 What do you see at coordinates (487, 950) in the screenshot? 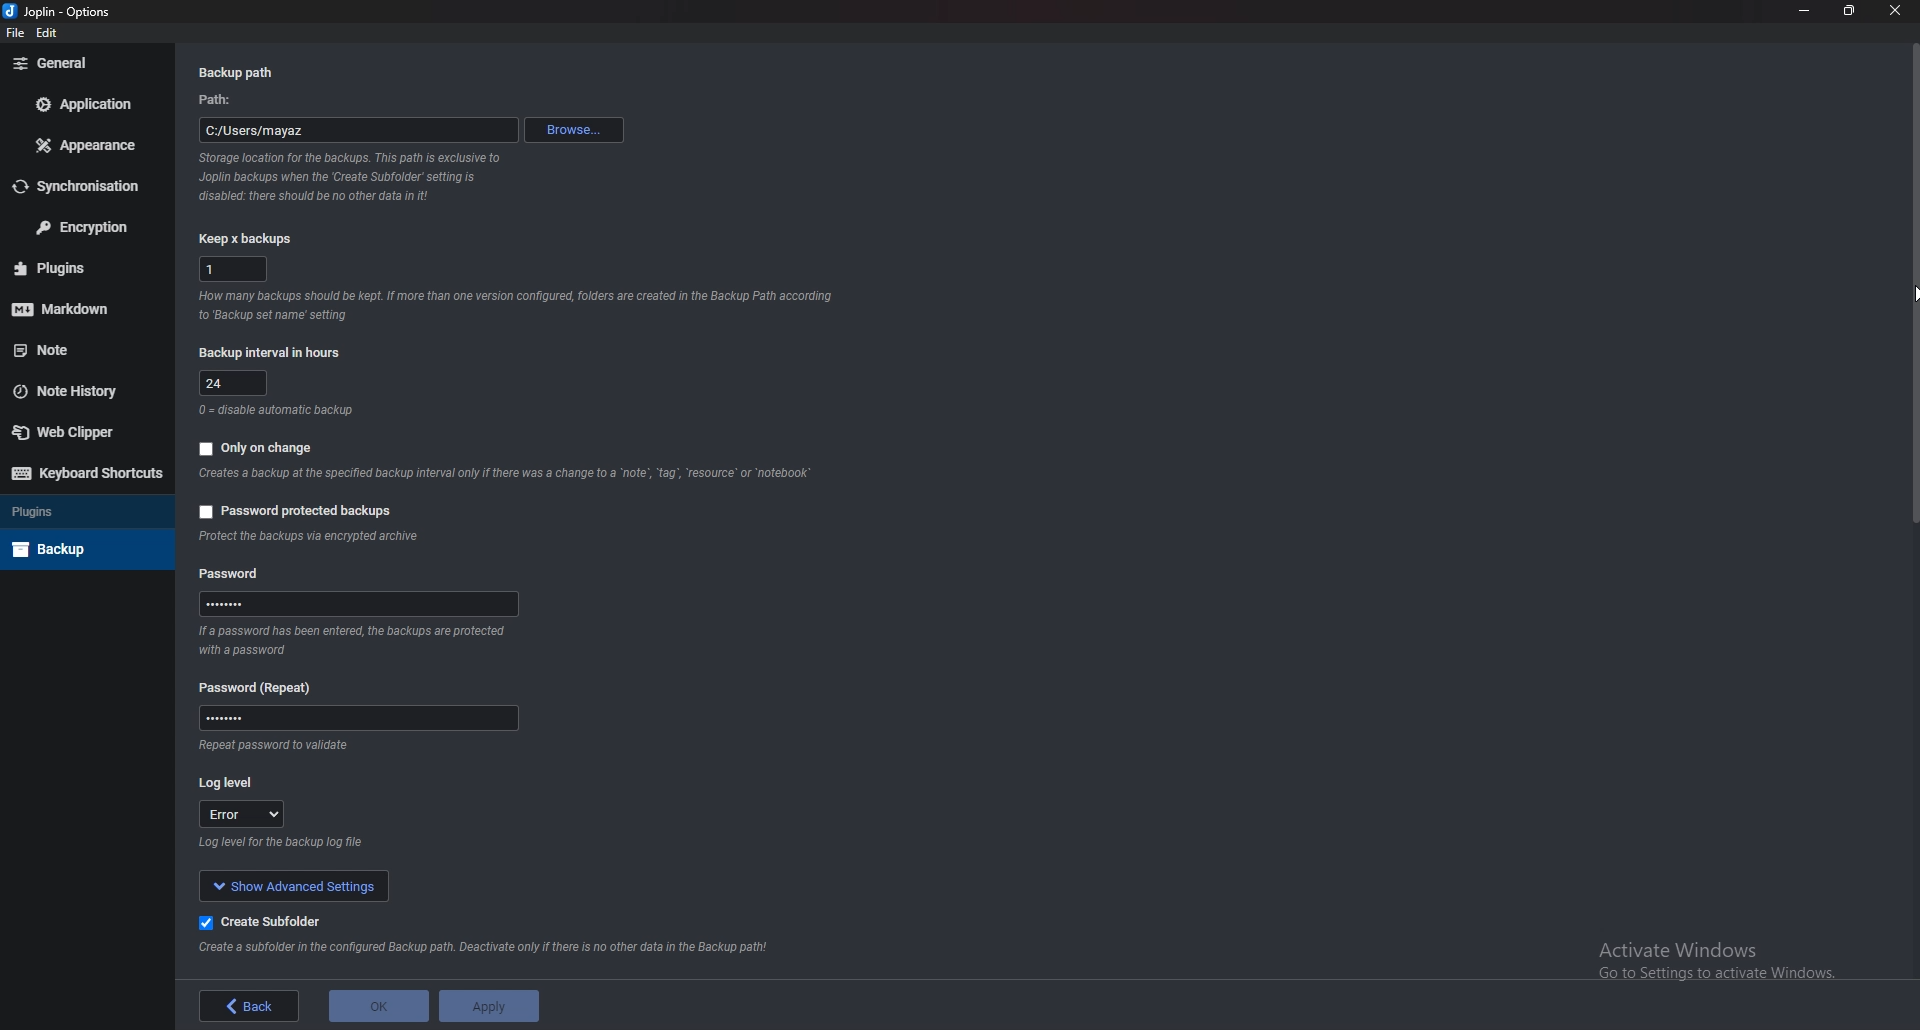
I see `Info` at bounding box center [487, 950].